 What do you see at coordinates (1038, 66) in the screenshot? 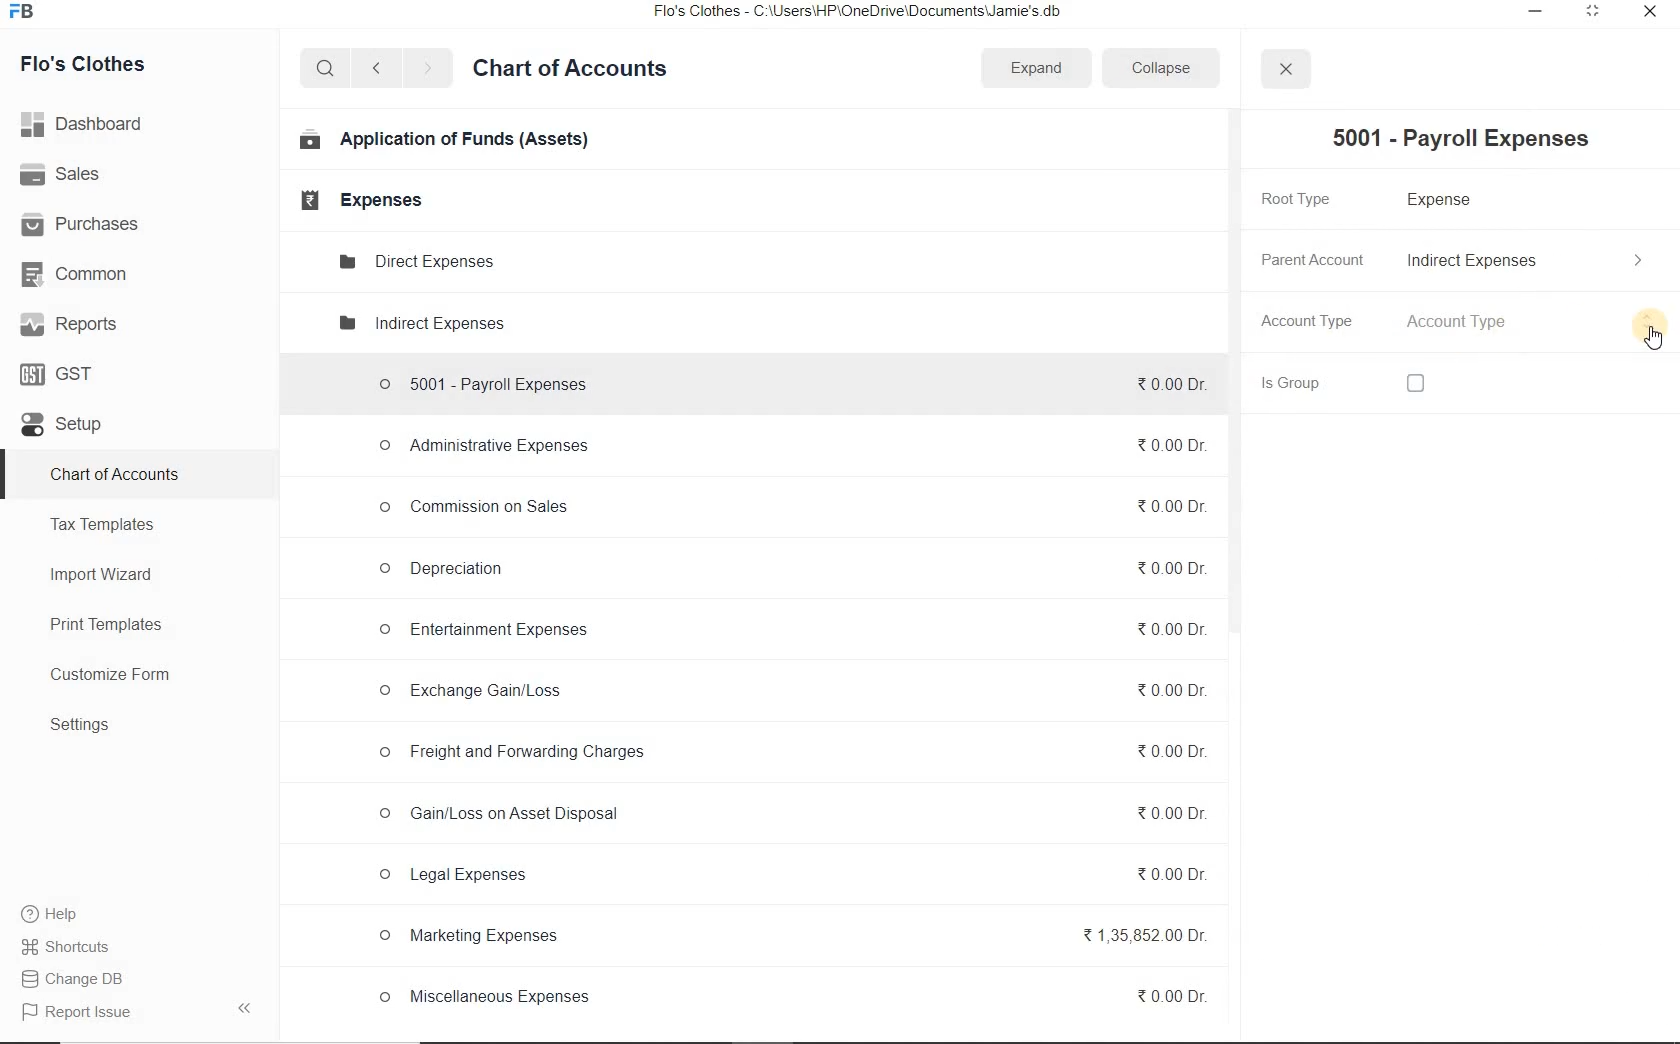
I see `Expand` at bounding box center [1038, 66].